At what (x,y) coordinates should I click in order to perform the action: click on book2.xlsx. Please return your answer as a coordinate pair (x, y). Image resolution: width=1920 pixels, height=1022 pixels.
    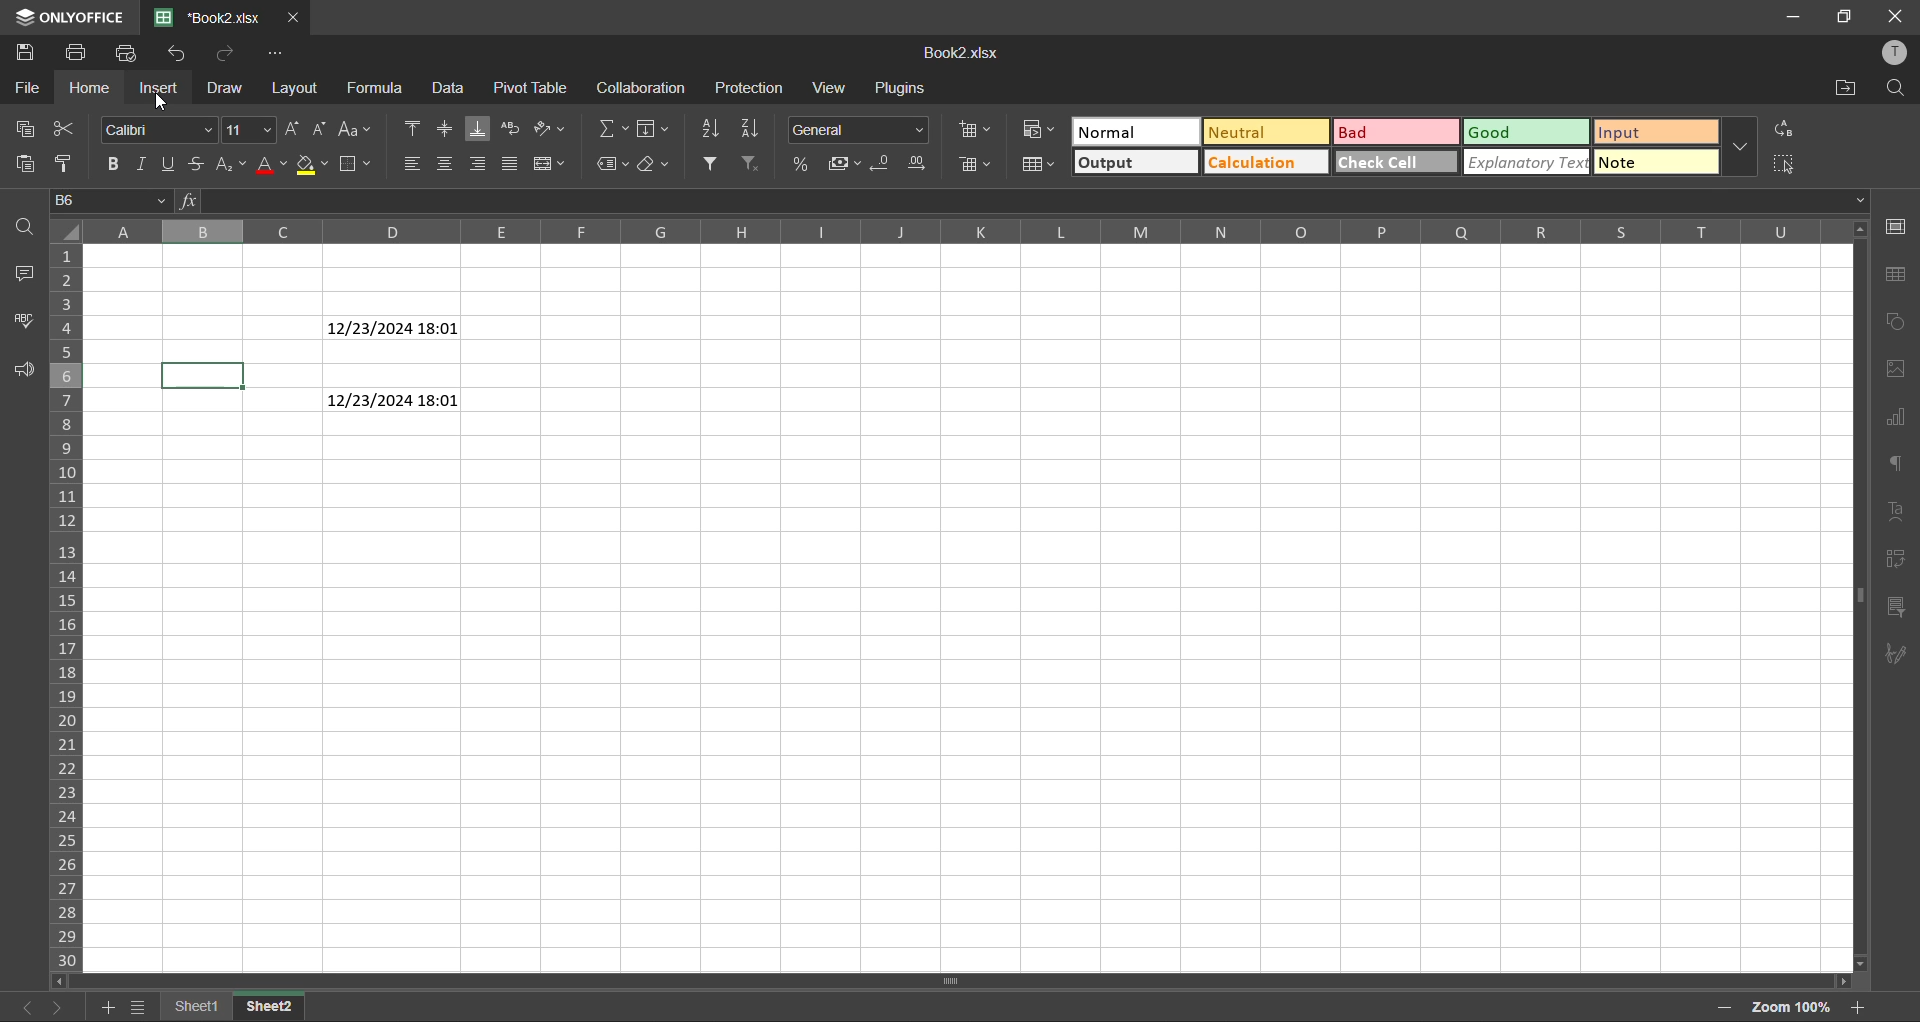
    Looking at the image, I should click on (960, 58).